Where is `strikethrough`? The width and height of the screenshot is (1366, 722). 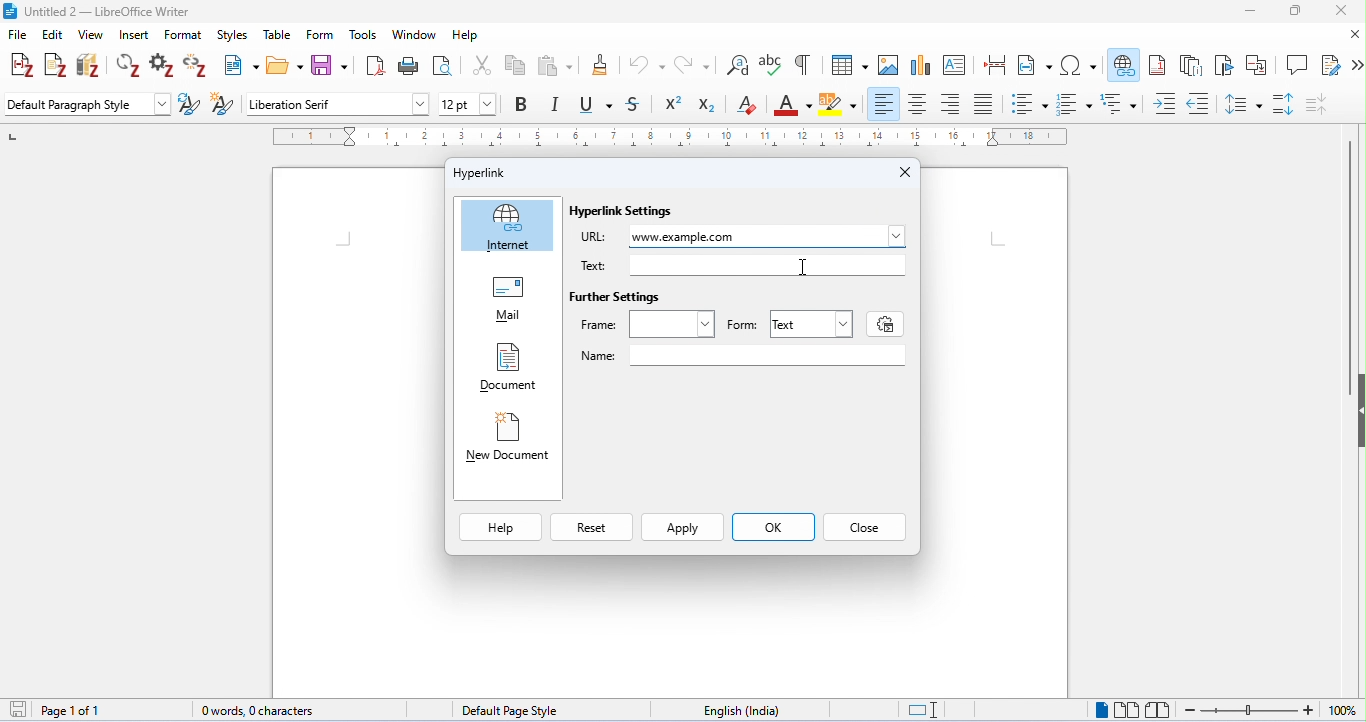 strikethrough is located at coordinates (634, 104).